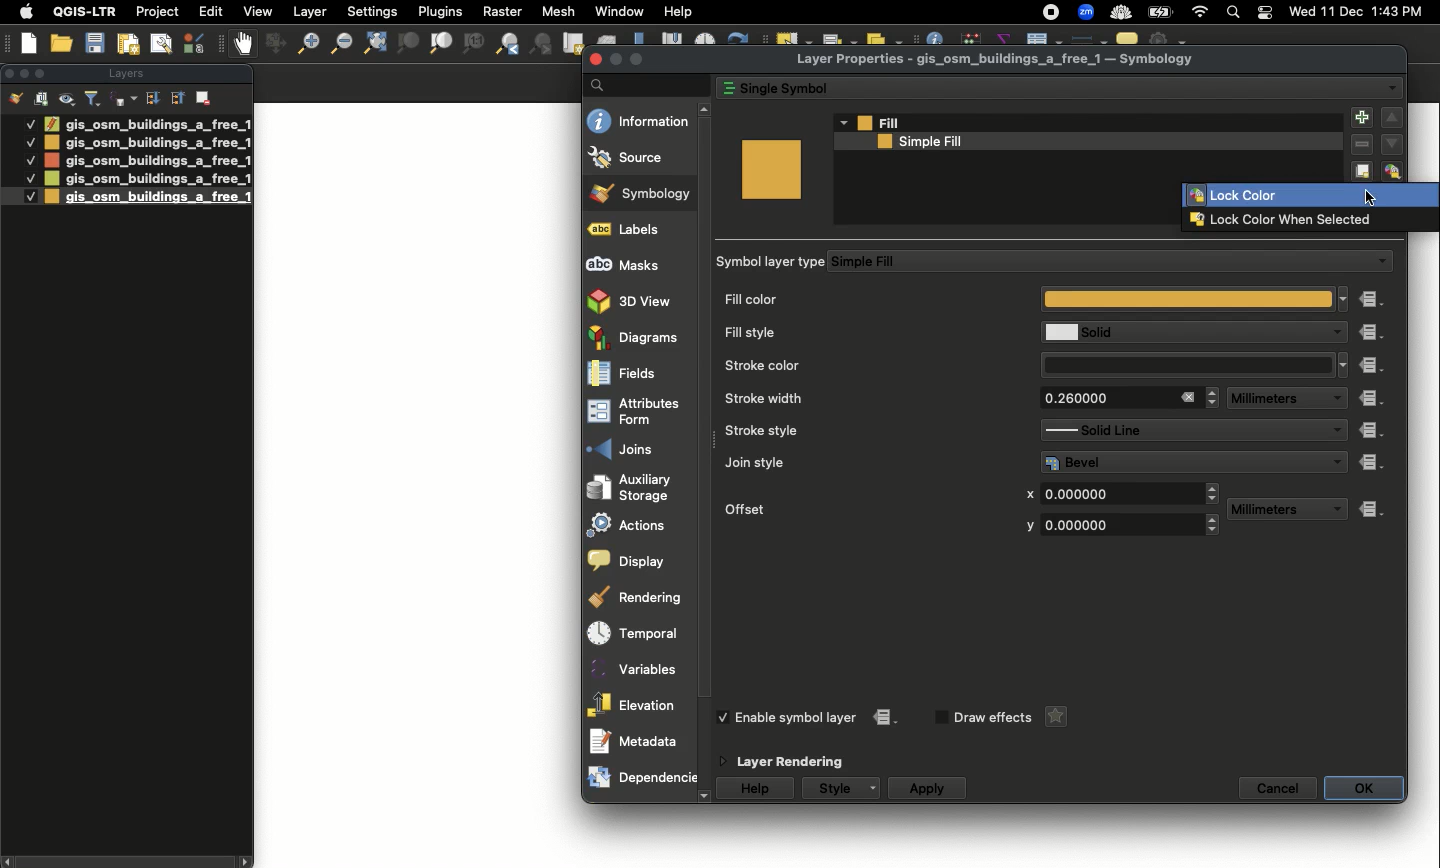 Image resolution: width=1440 pixels, height=868 pixels. I want to click on Masks, so click(636, 262).